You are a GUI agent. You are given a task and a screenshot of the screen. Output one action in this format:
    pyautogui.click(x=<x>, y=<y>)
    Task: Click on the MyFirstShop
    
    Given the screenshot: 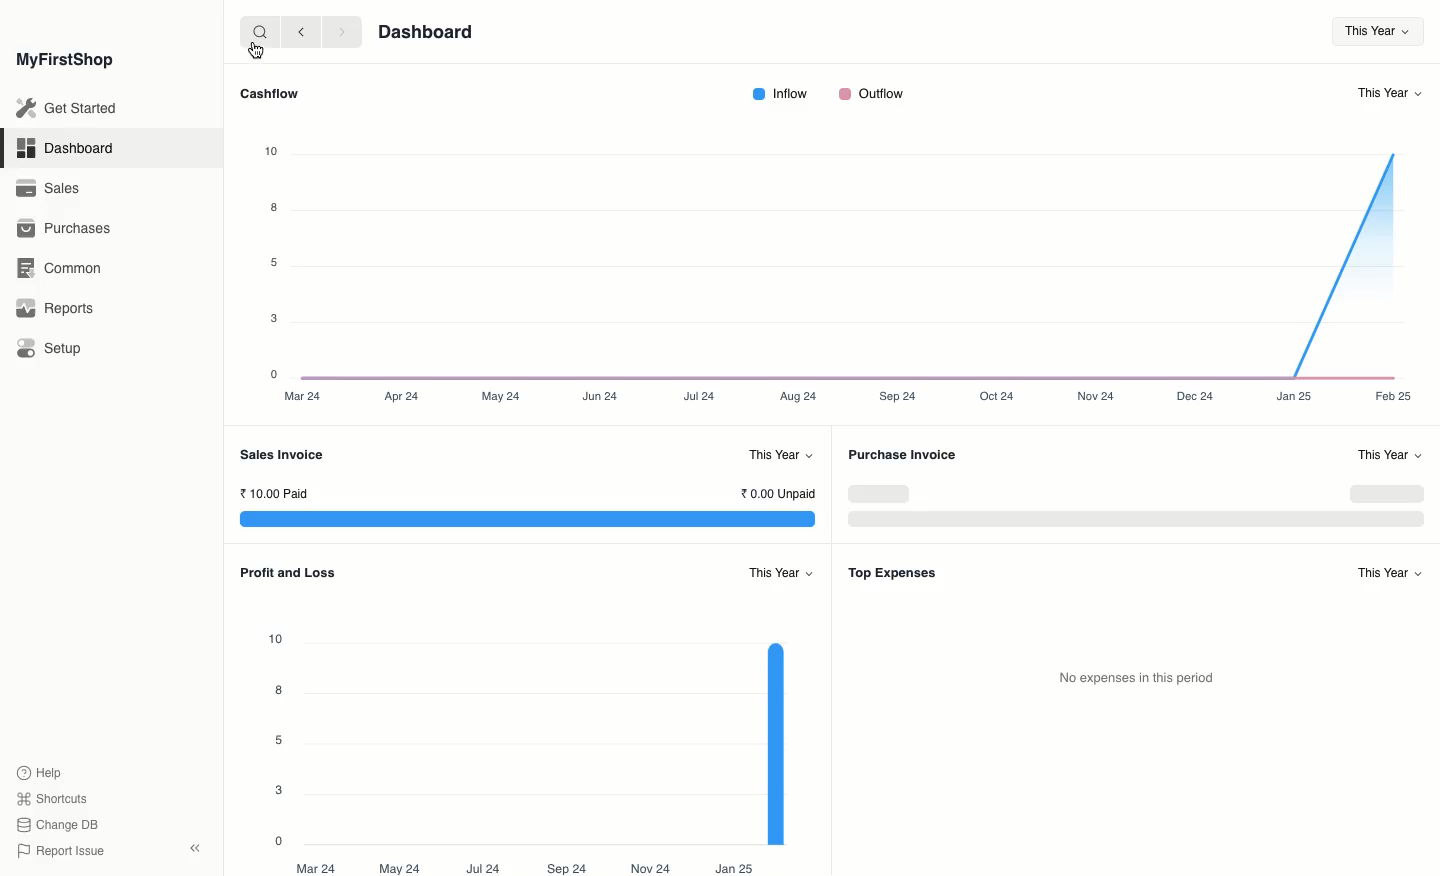 What is the action you would take?
    pyautogui.click(x=63, y=61)
    